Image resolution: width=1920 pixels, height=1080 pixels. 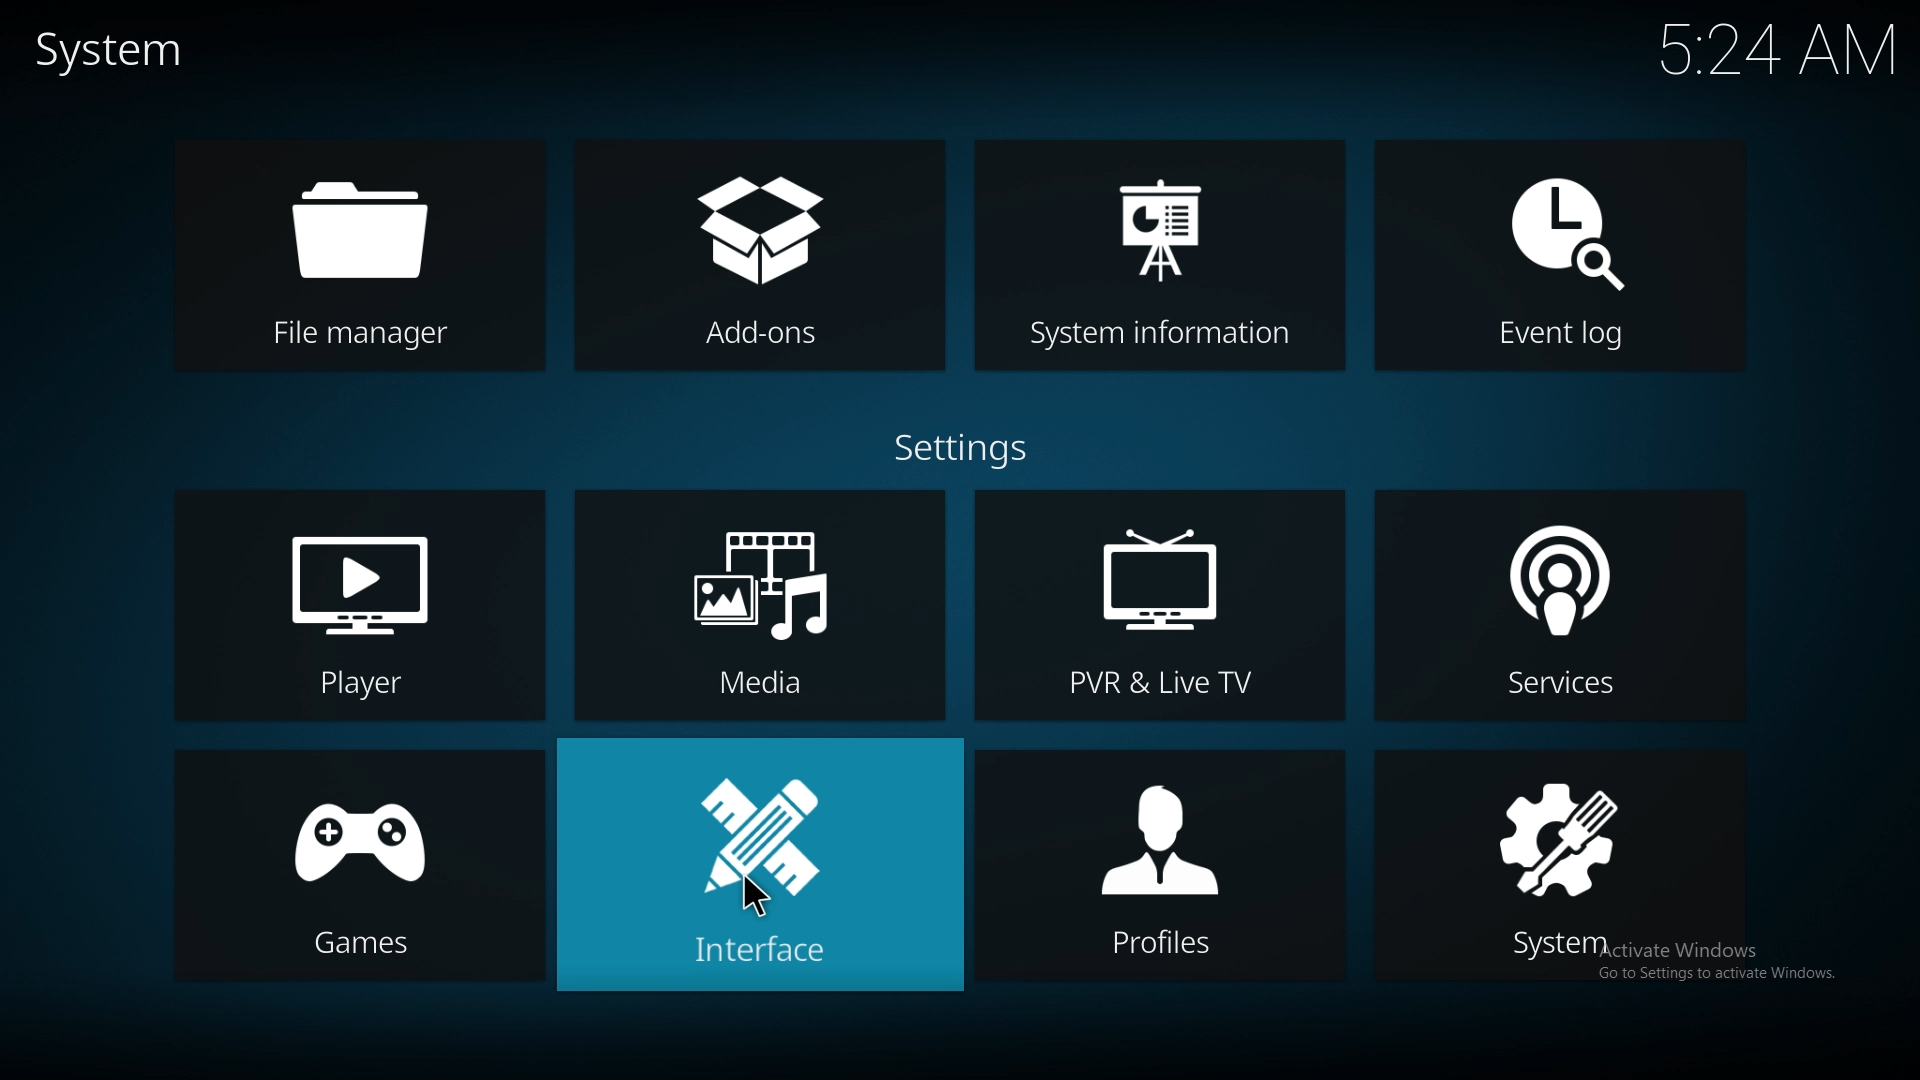 I want to click on system info, so click(x=1160, y=257).